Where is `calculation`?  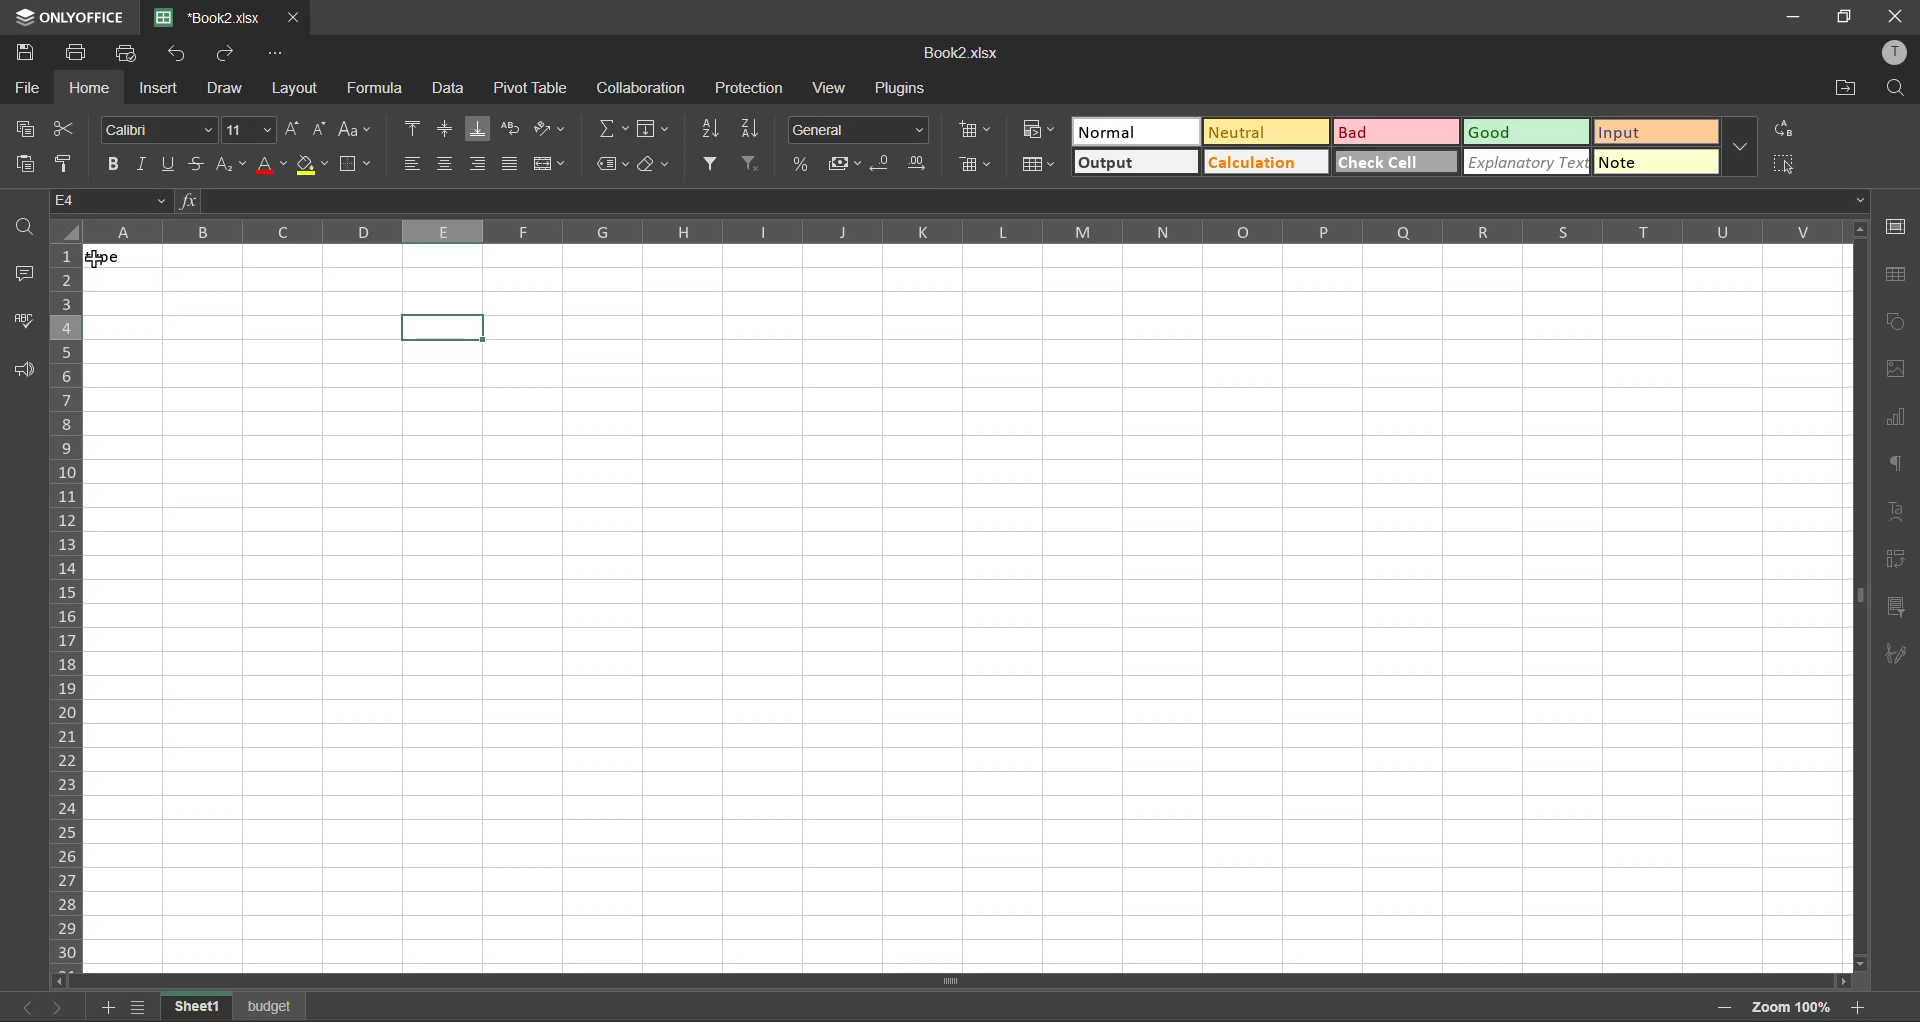
calculation is located at coordinates (1262, 162).